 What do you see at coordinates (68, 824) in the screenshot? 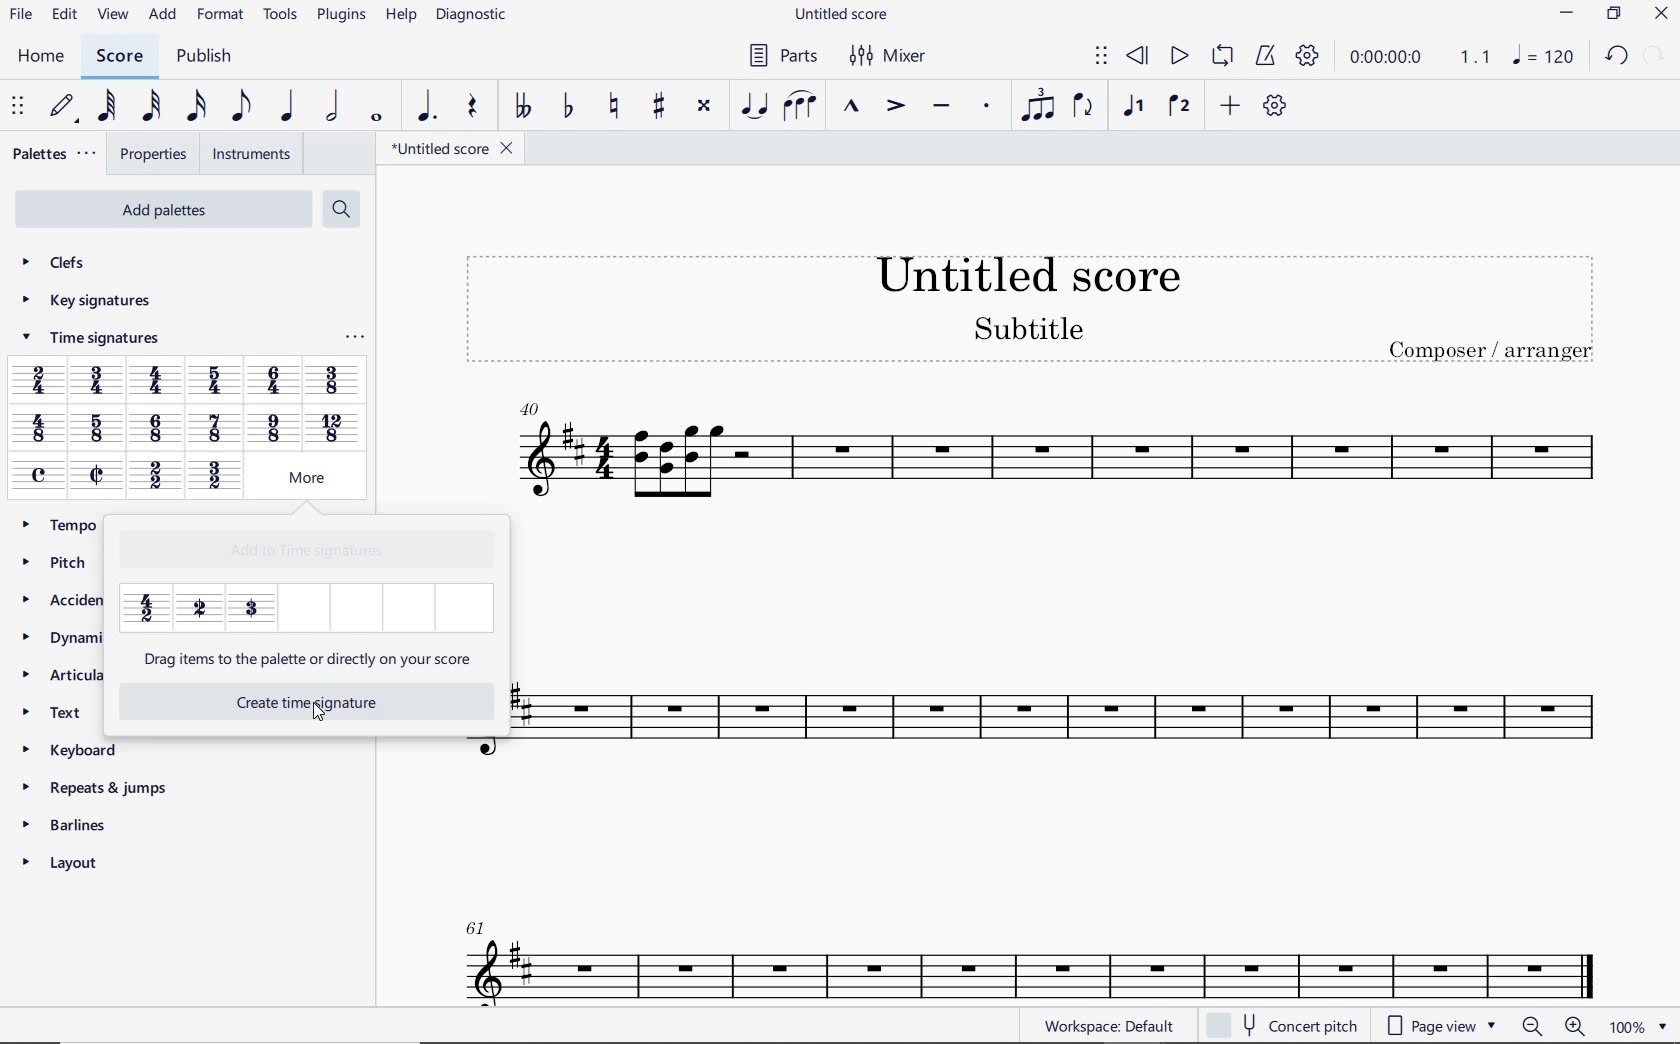
I see `BARLINES` at bounding box center [68, 824].